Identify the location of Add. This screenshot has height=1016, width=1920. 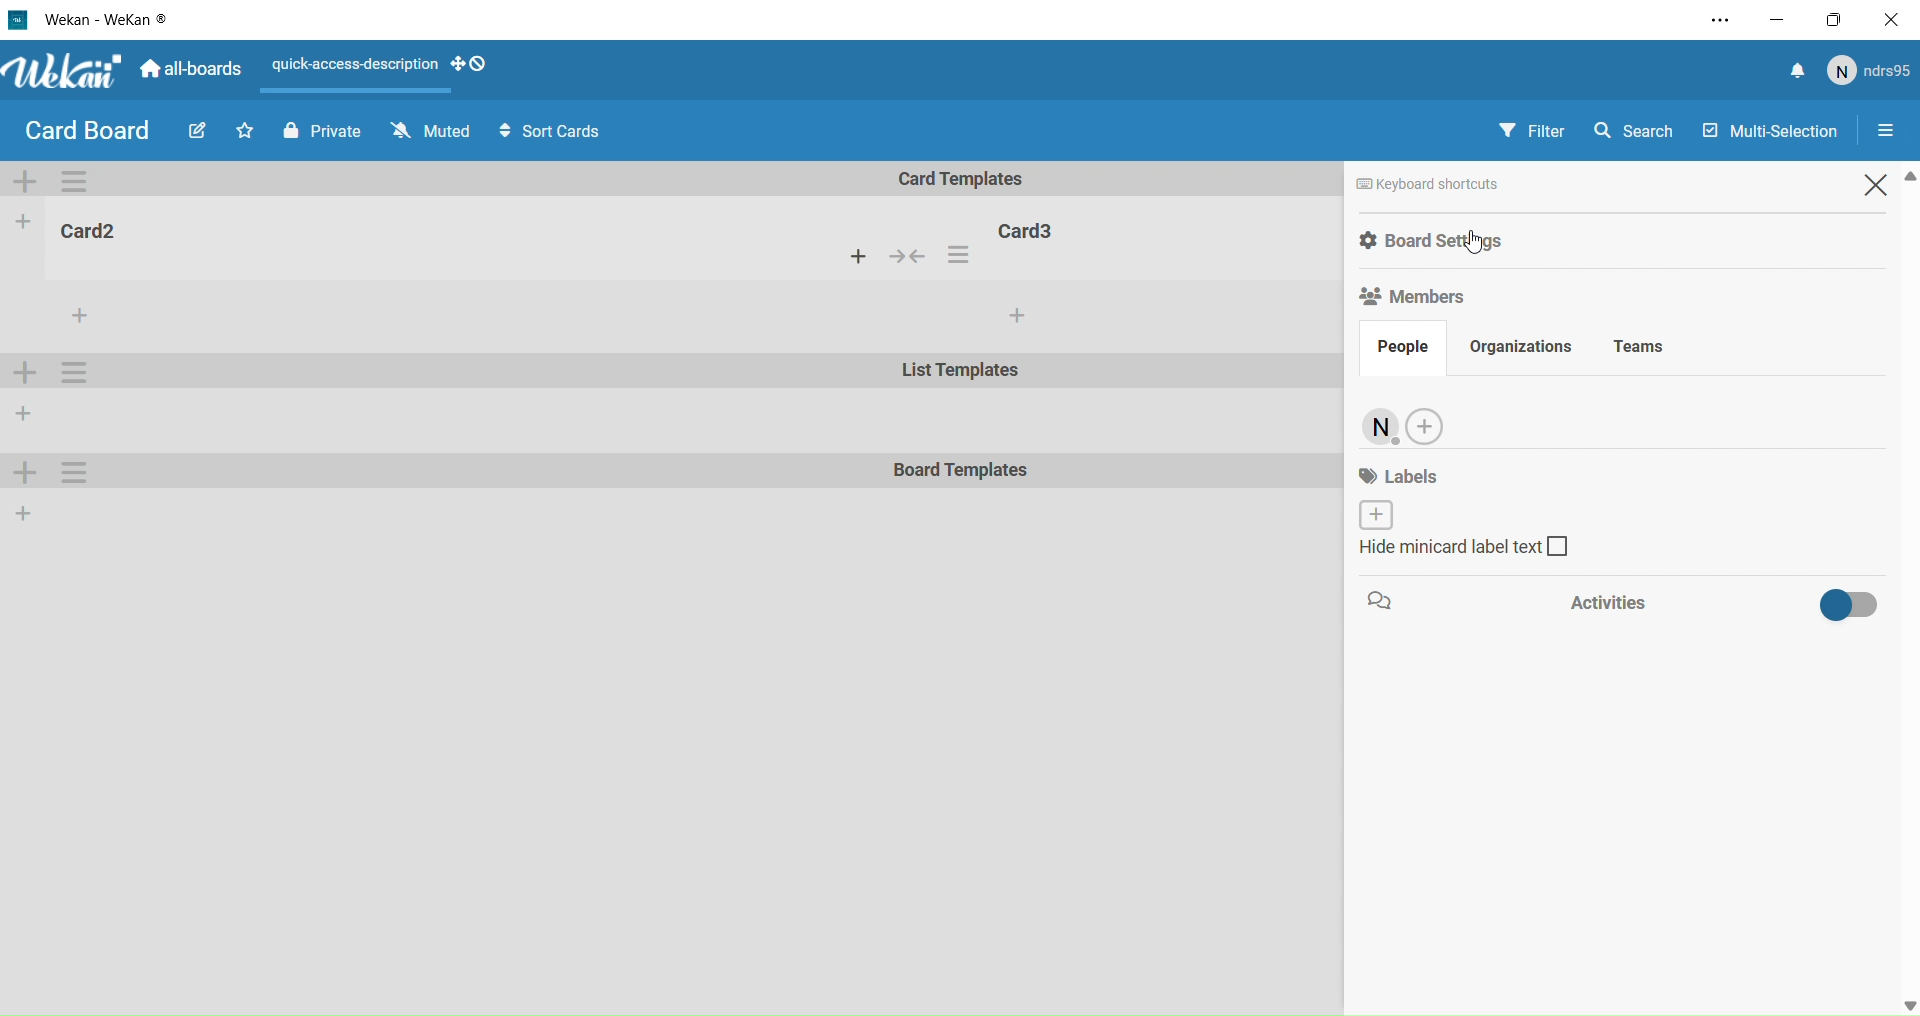
(25, 512).